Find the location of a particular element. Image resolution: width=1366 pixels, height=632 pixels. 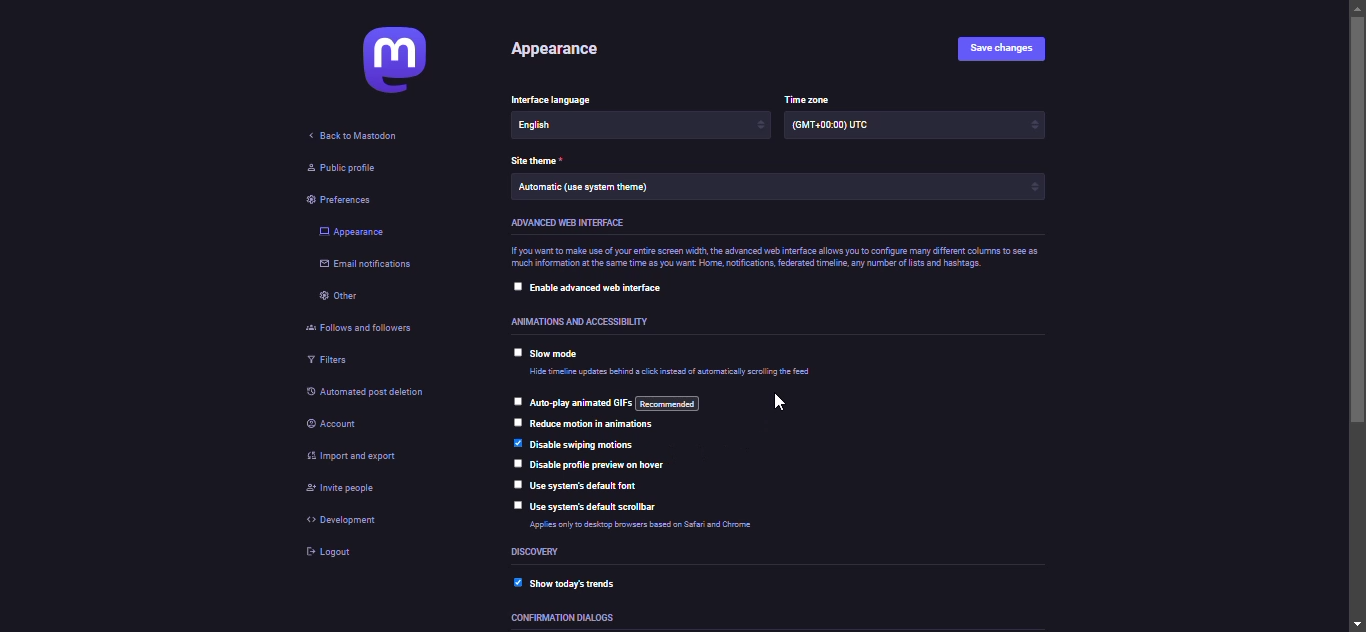

language is located at coordinates (565, 129).